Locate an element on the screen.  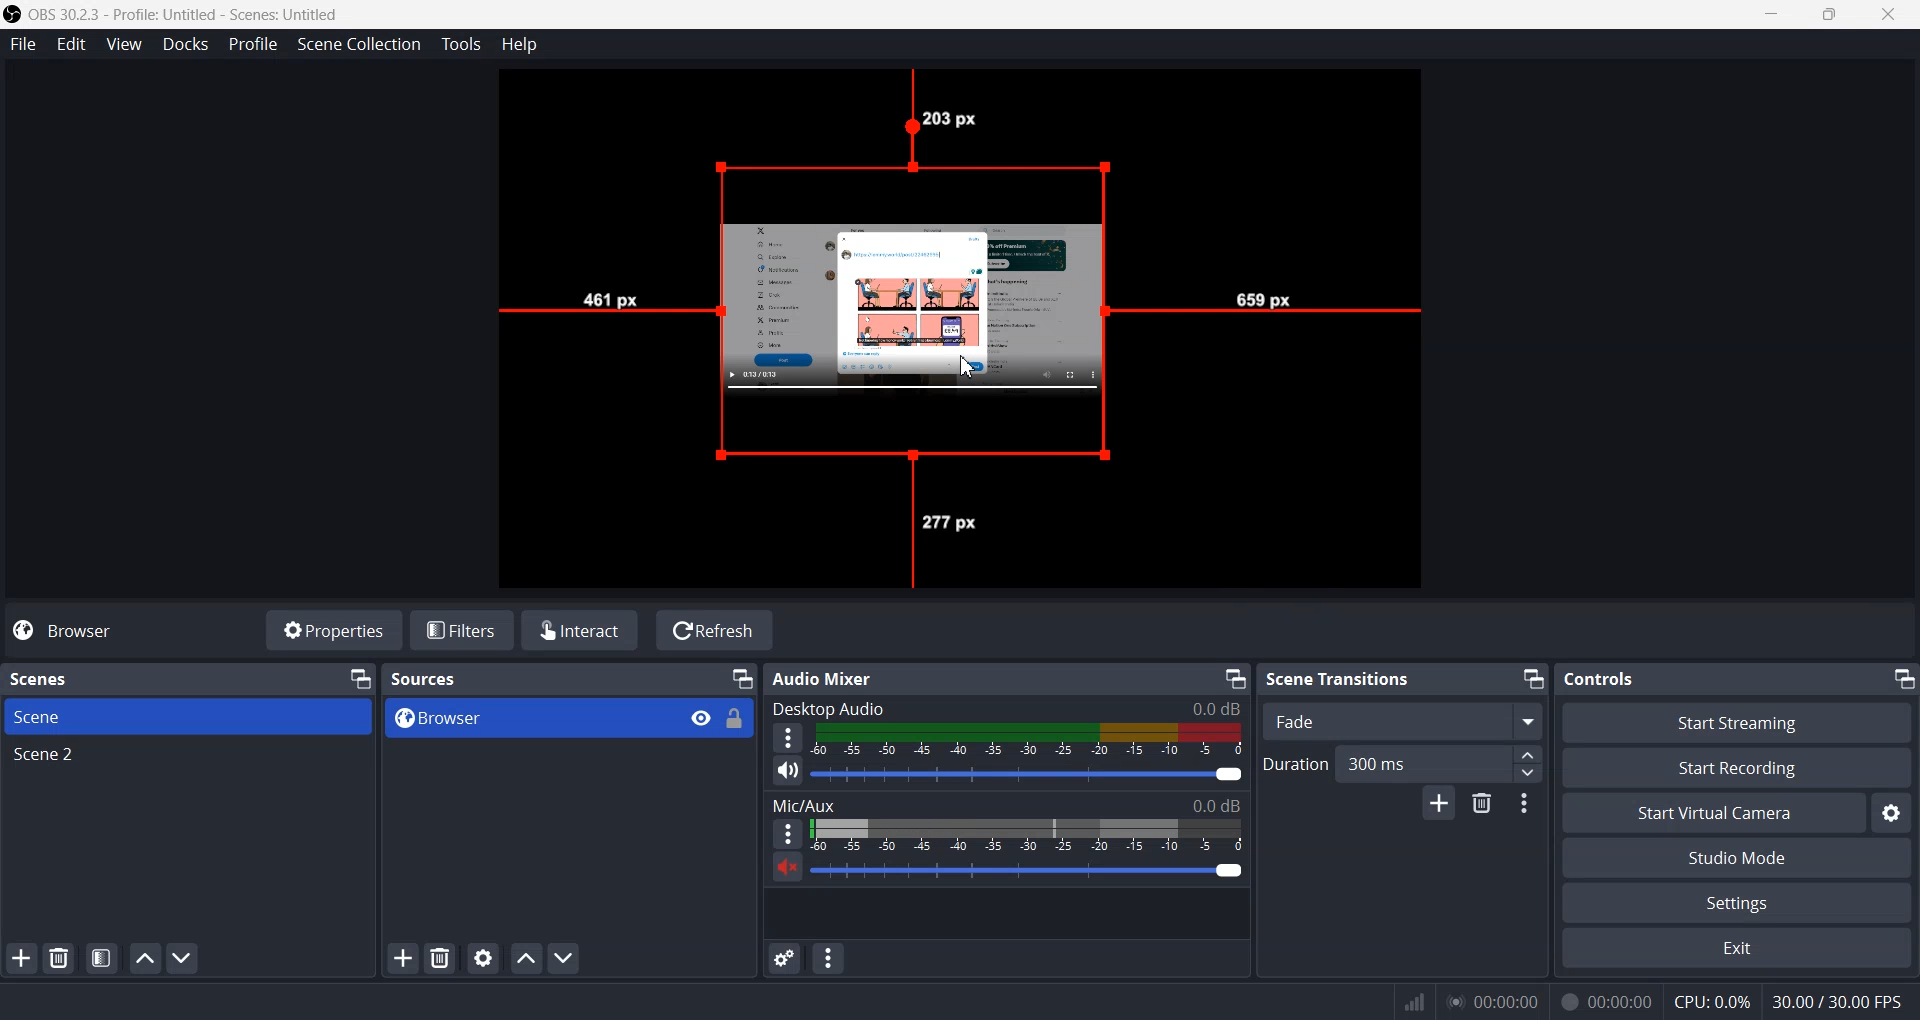
Minimize is located at coordinates (1534, 679).